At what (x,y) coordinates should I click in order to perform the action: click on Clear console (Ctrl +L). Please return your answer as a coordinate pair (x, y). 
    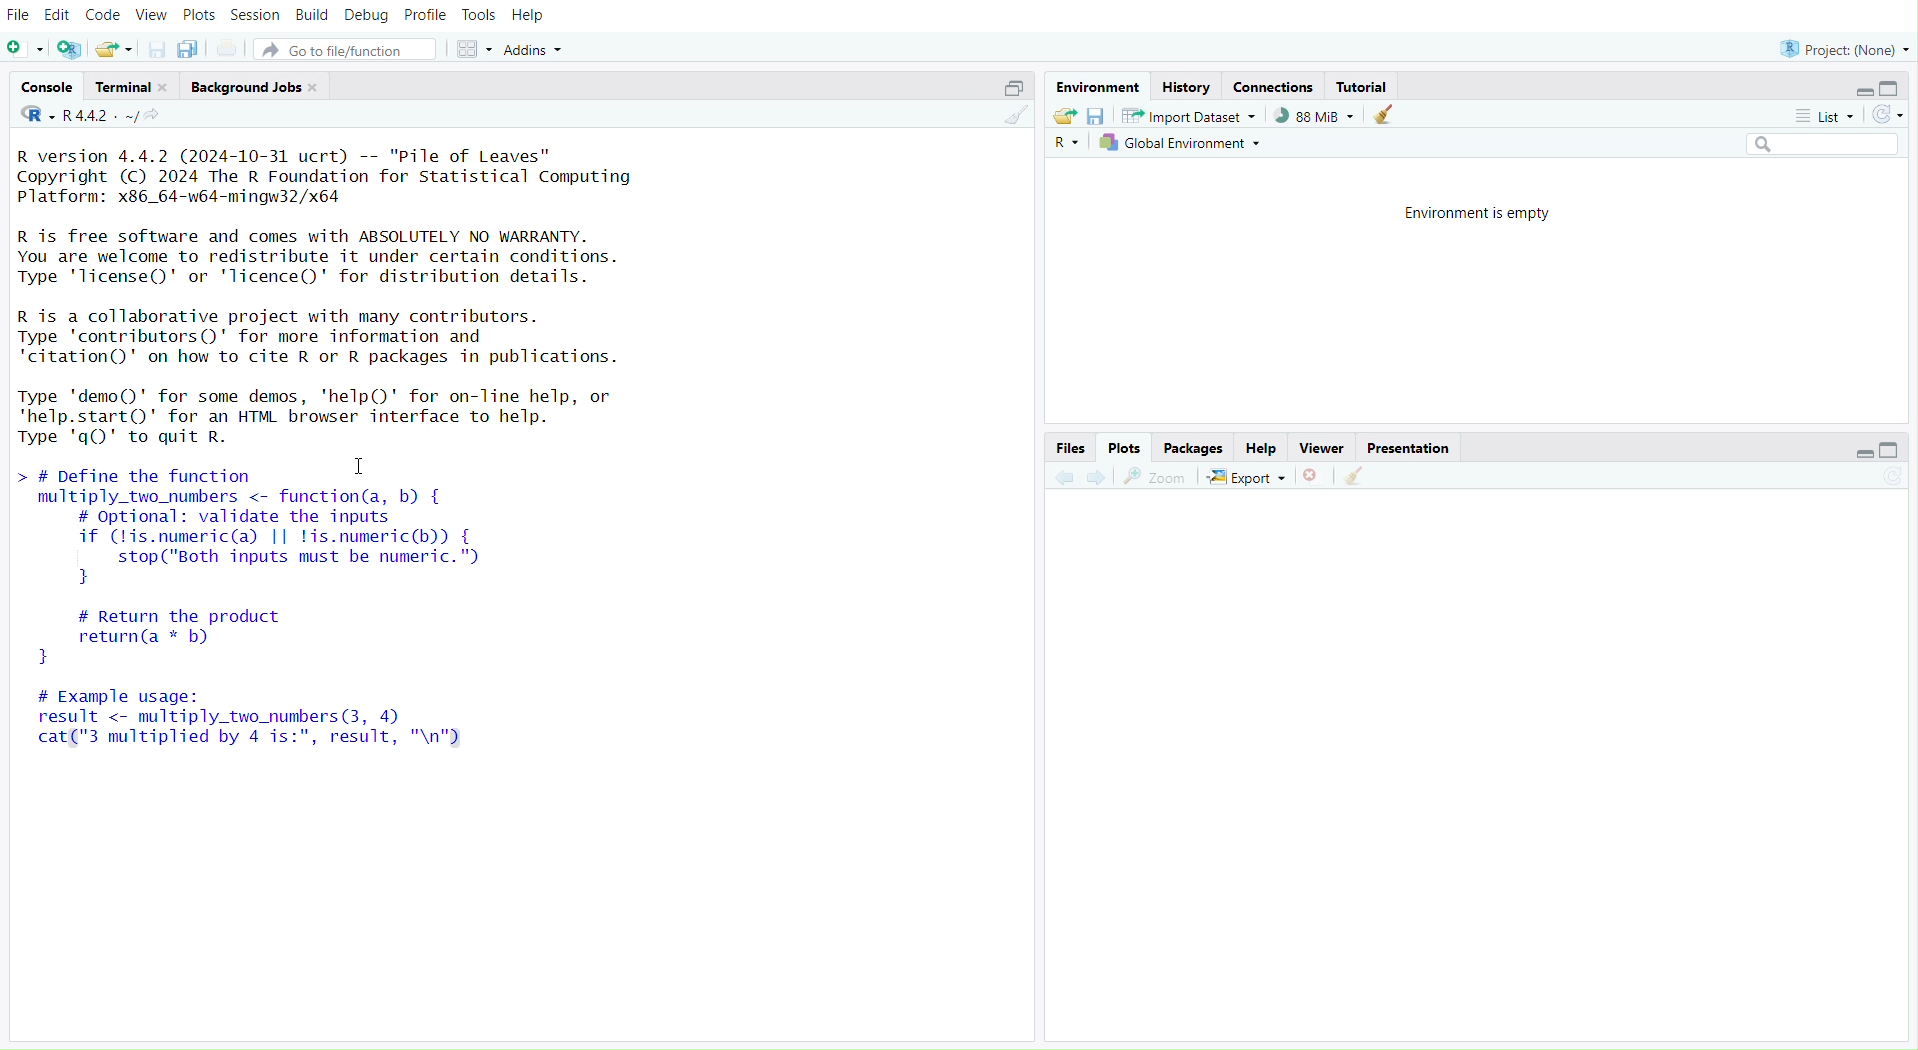
    Looking at the image, I should click on (1362, 474).